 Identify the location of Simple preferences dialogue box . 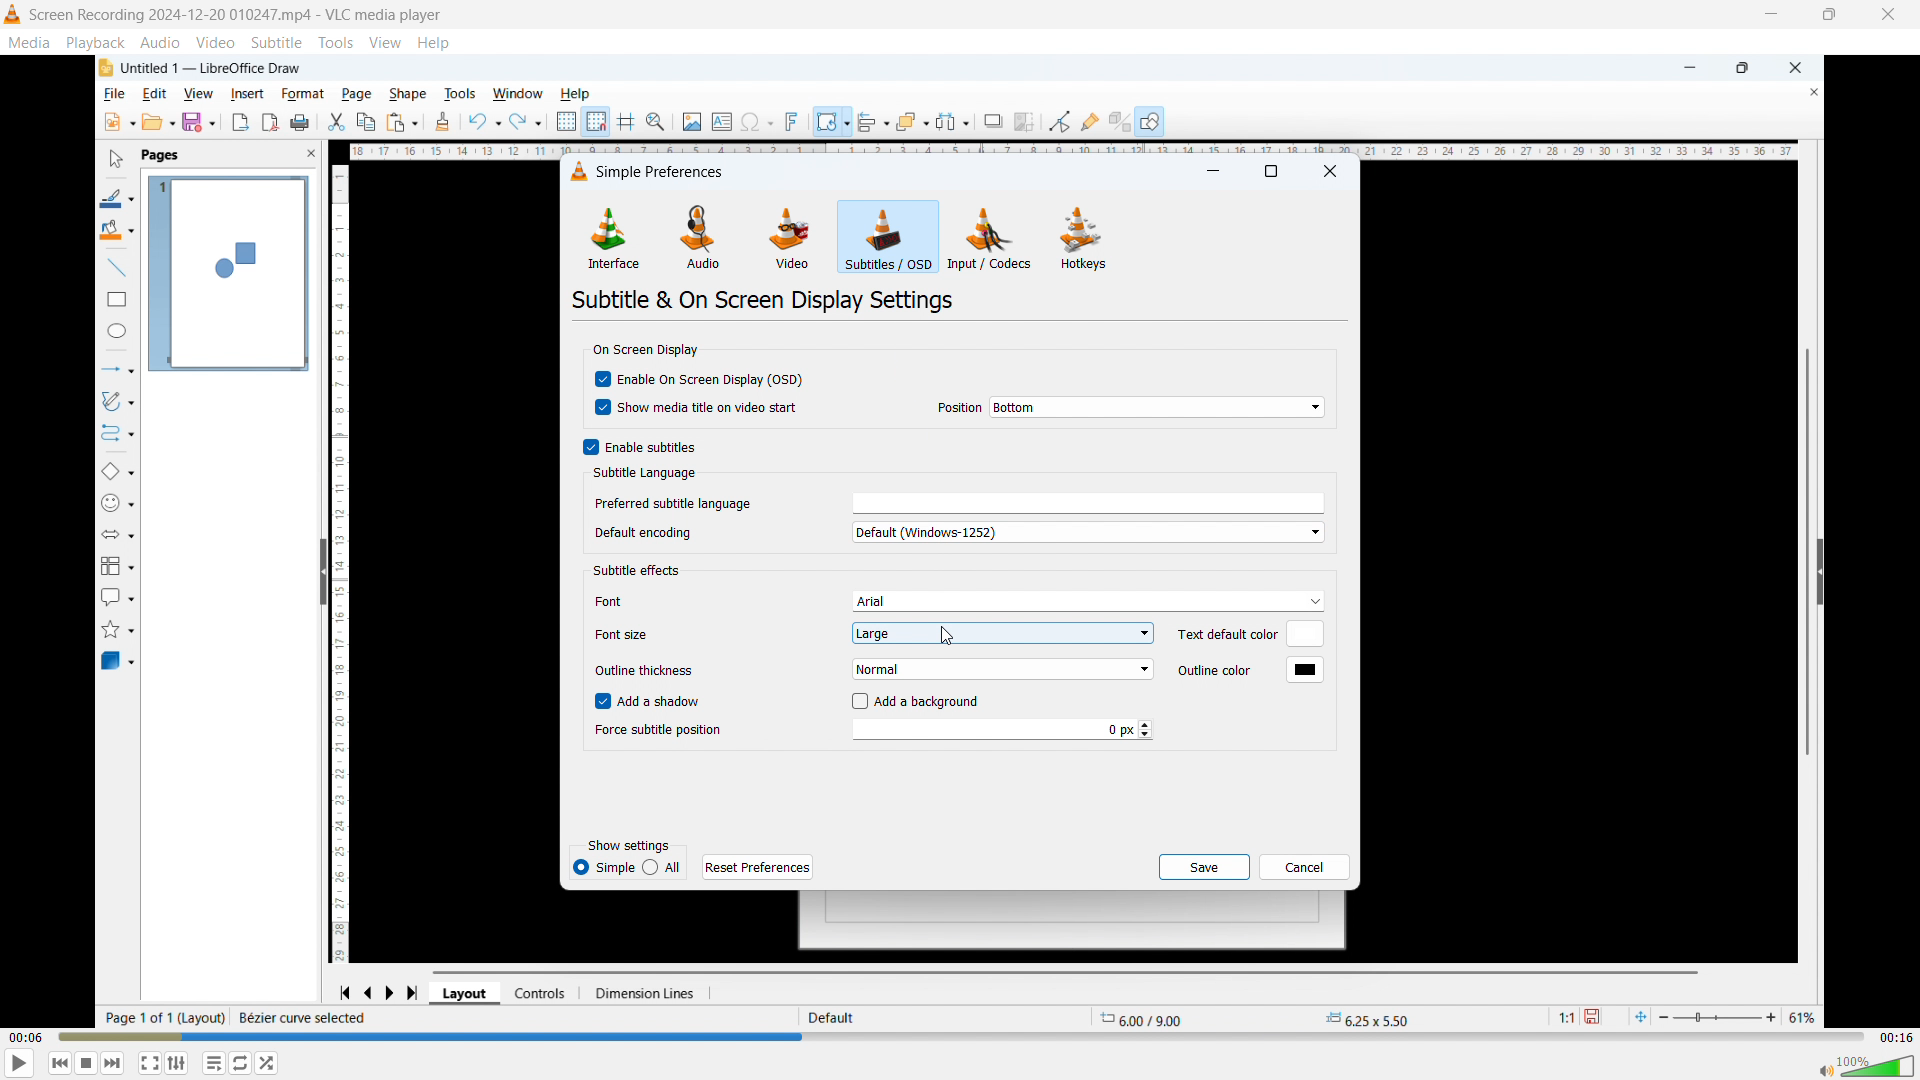
(660, 173).